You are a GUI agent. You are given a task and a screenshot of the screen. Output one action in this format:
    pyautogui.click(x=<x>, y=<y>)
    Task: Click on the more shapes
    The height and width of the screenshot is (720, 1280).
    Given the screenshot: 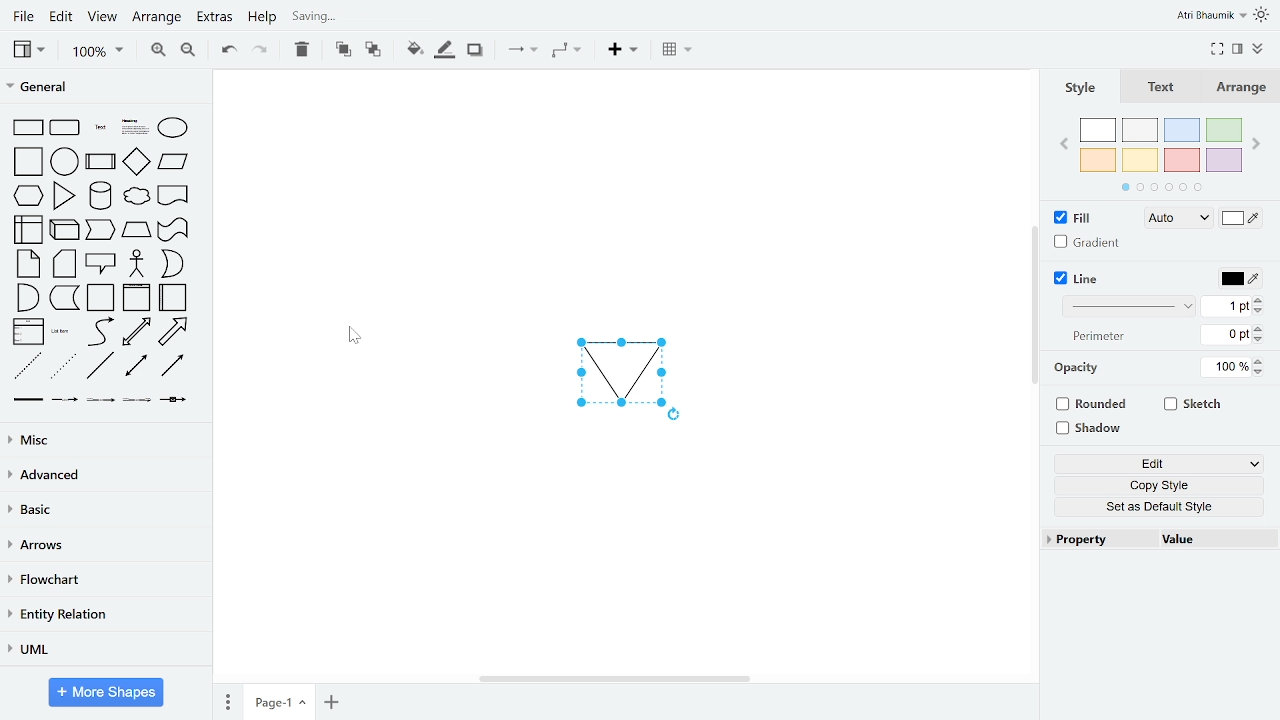 What is the action you would take?
    pyautogui.click(x=107, y=692)
    